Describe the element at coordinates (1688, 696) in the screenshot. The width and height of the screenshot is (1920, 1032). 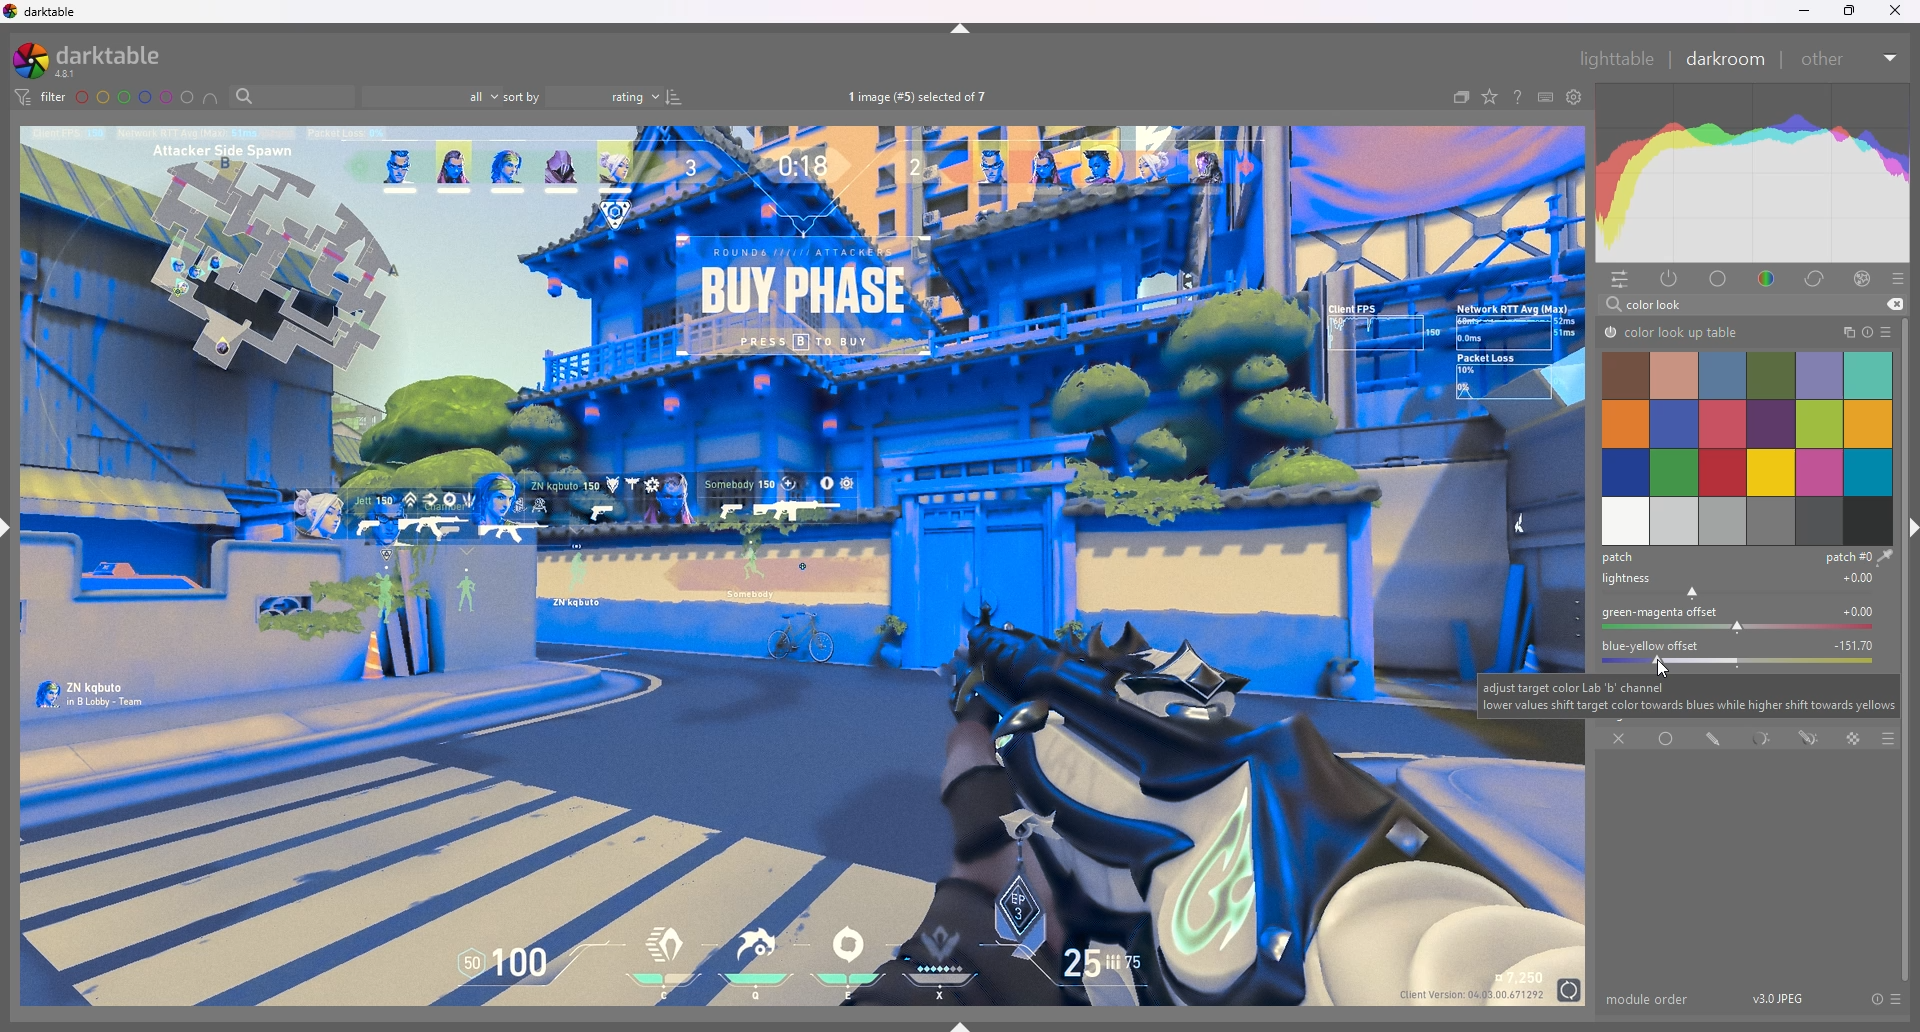
I see `cursor description` at that location.